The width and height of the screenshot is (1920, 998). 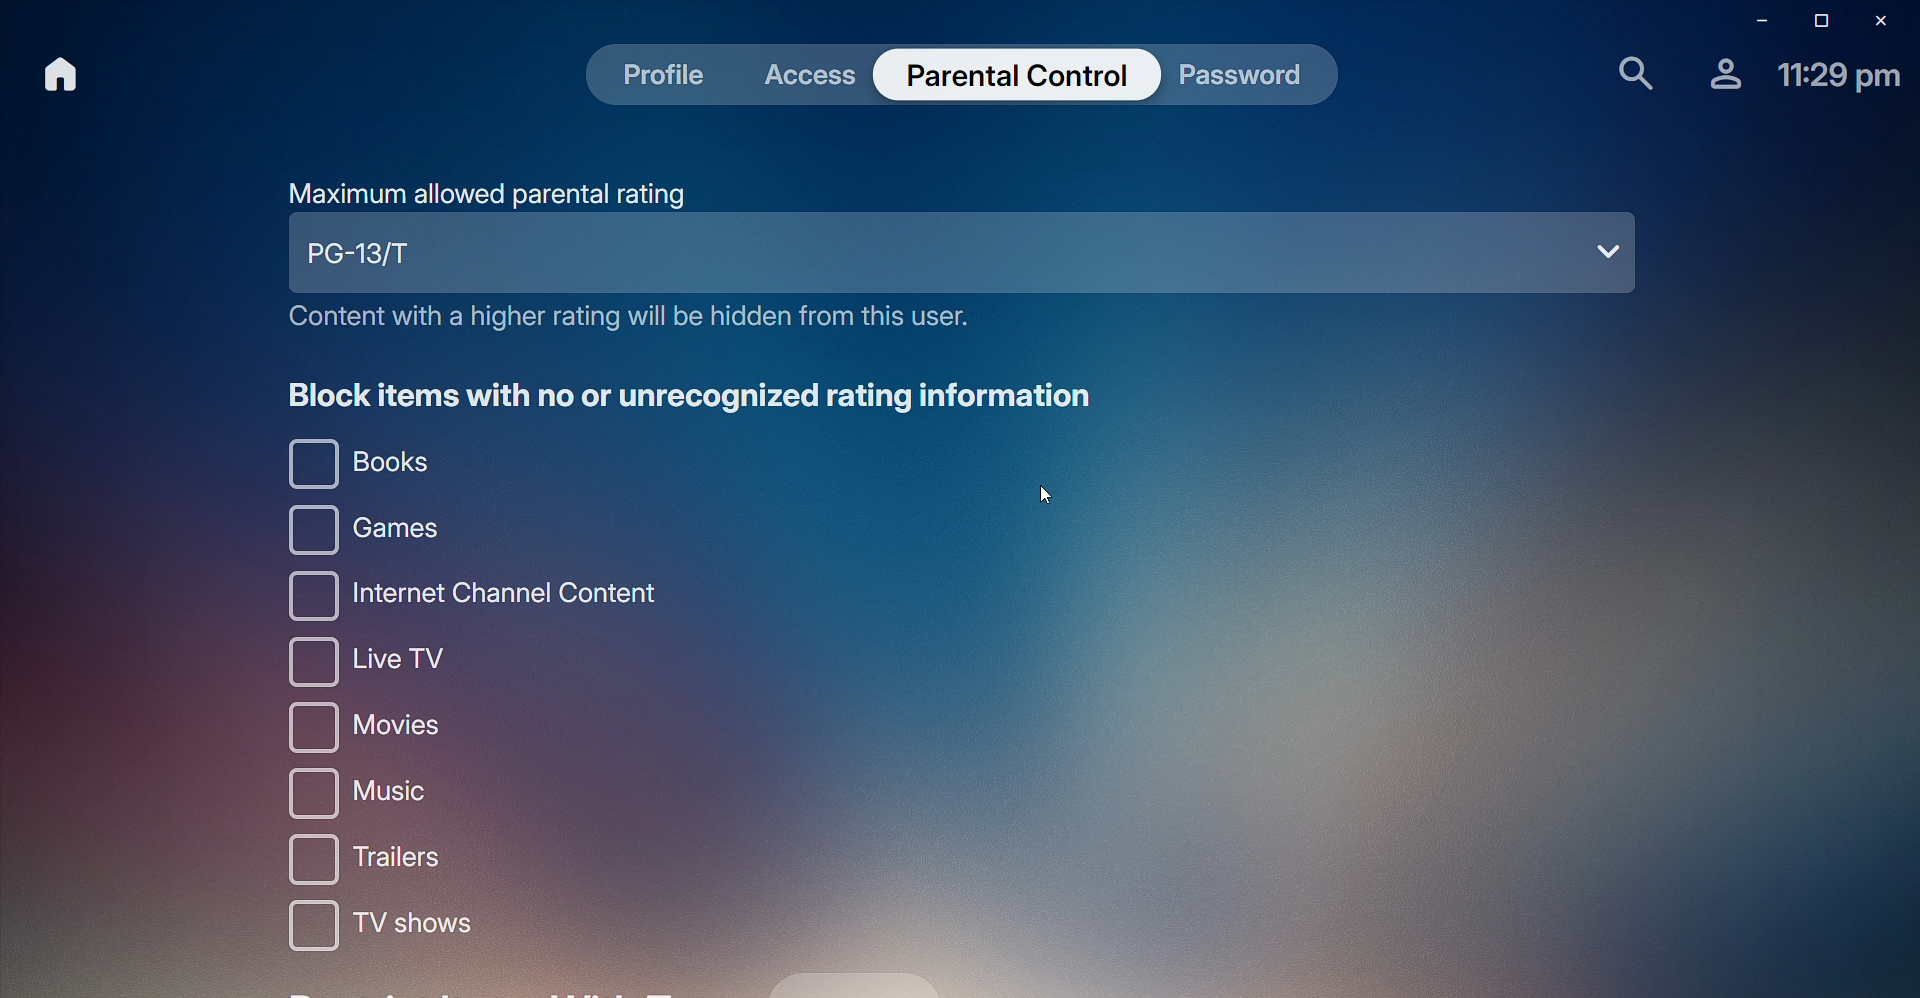 I want to click on Restore, so click(x=1816, y=20).